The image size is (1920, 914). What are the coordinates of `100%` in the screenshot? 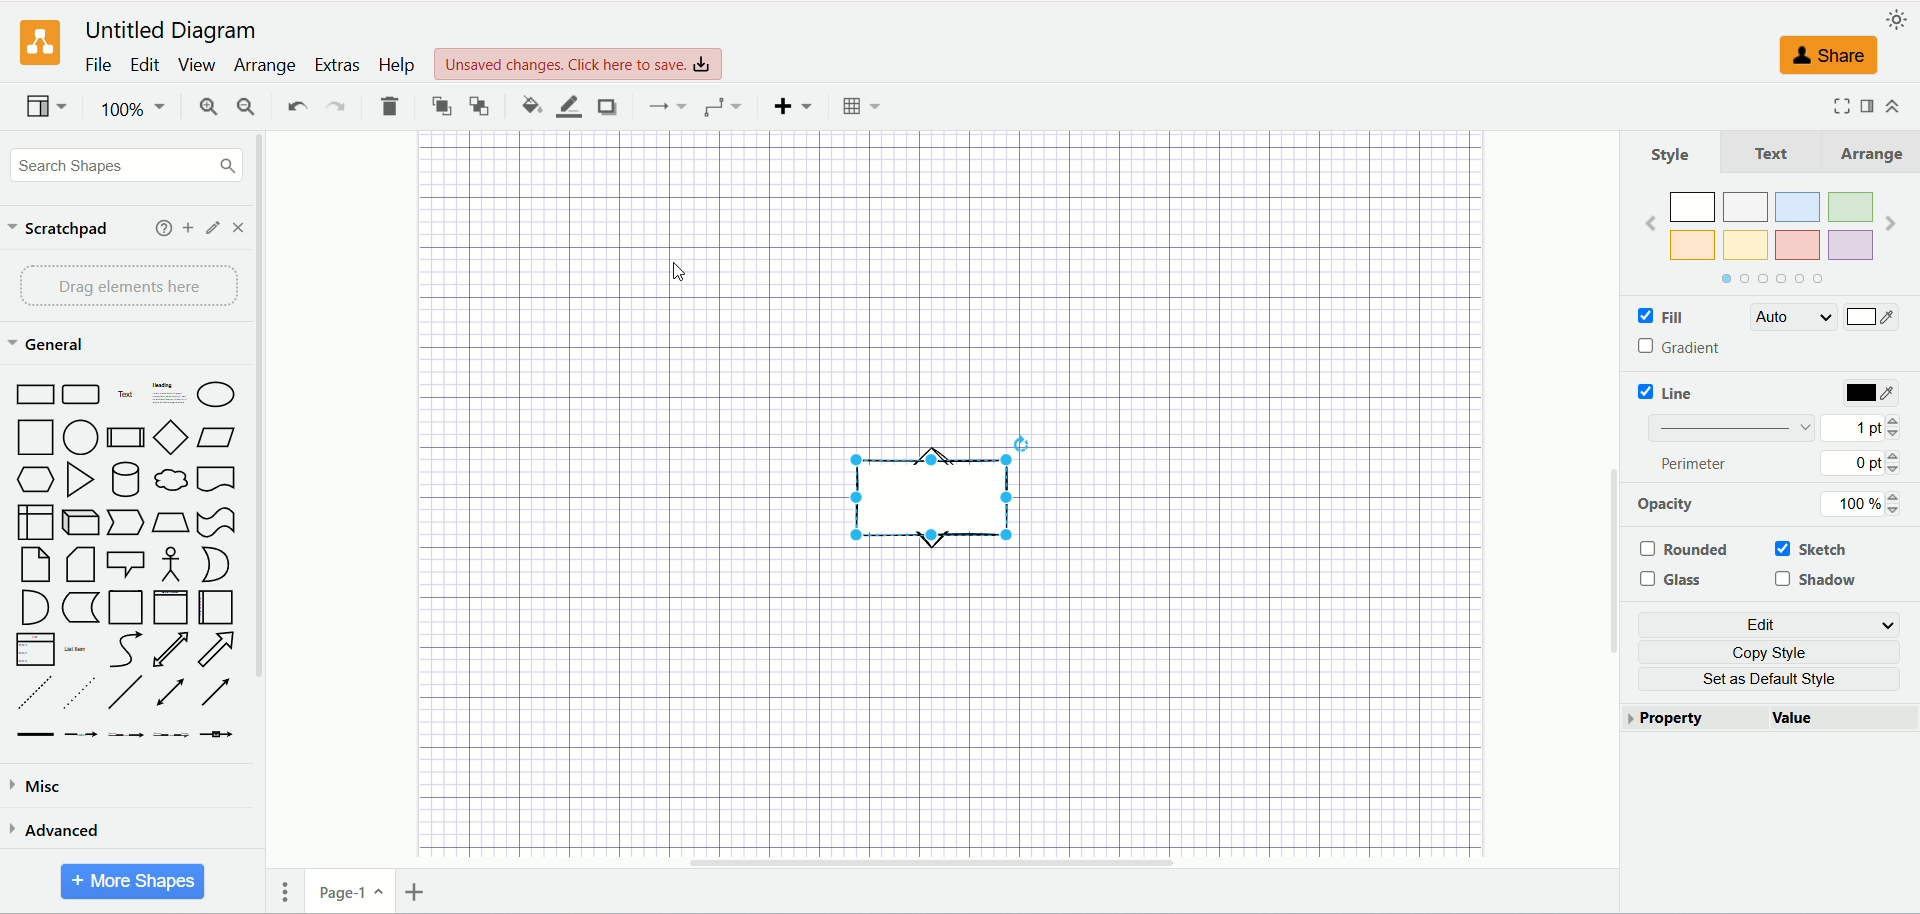 It's located at (1858, 503).